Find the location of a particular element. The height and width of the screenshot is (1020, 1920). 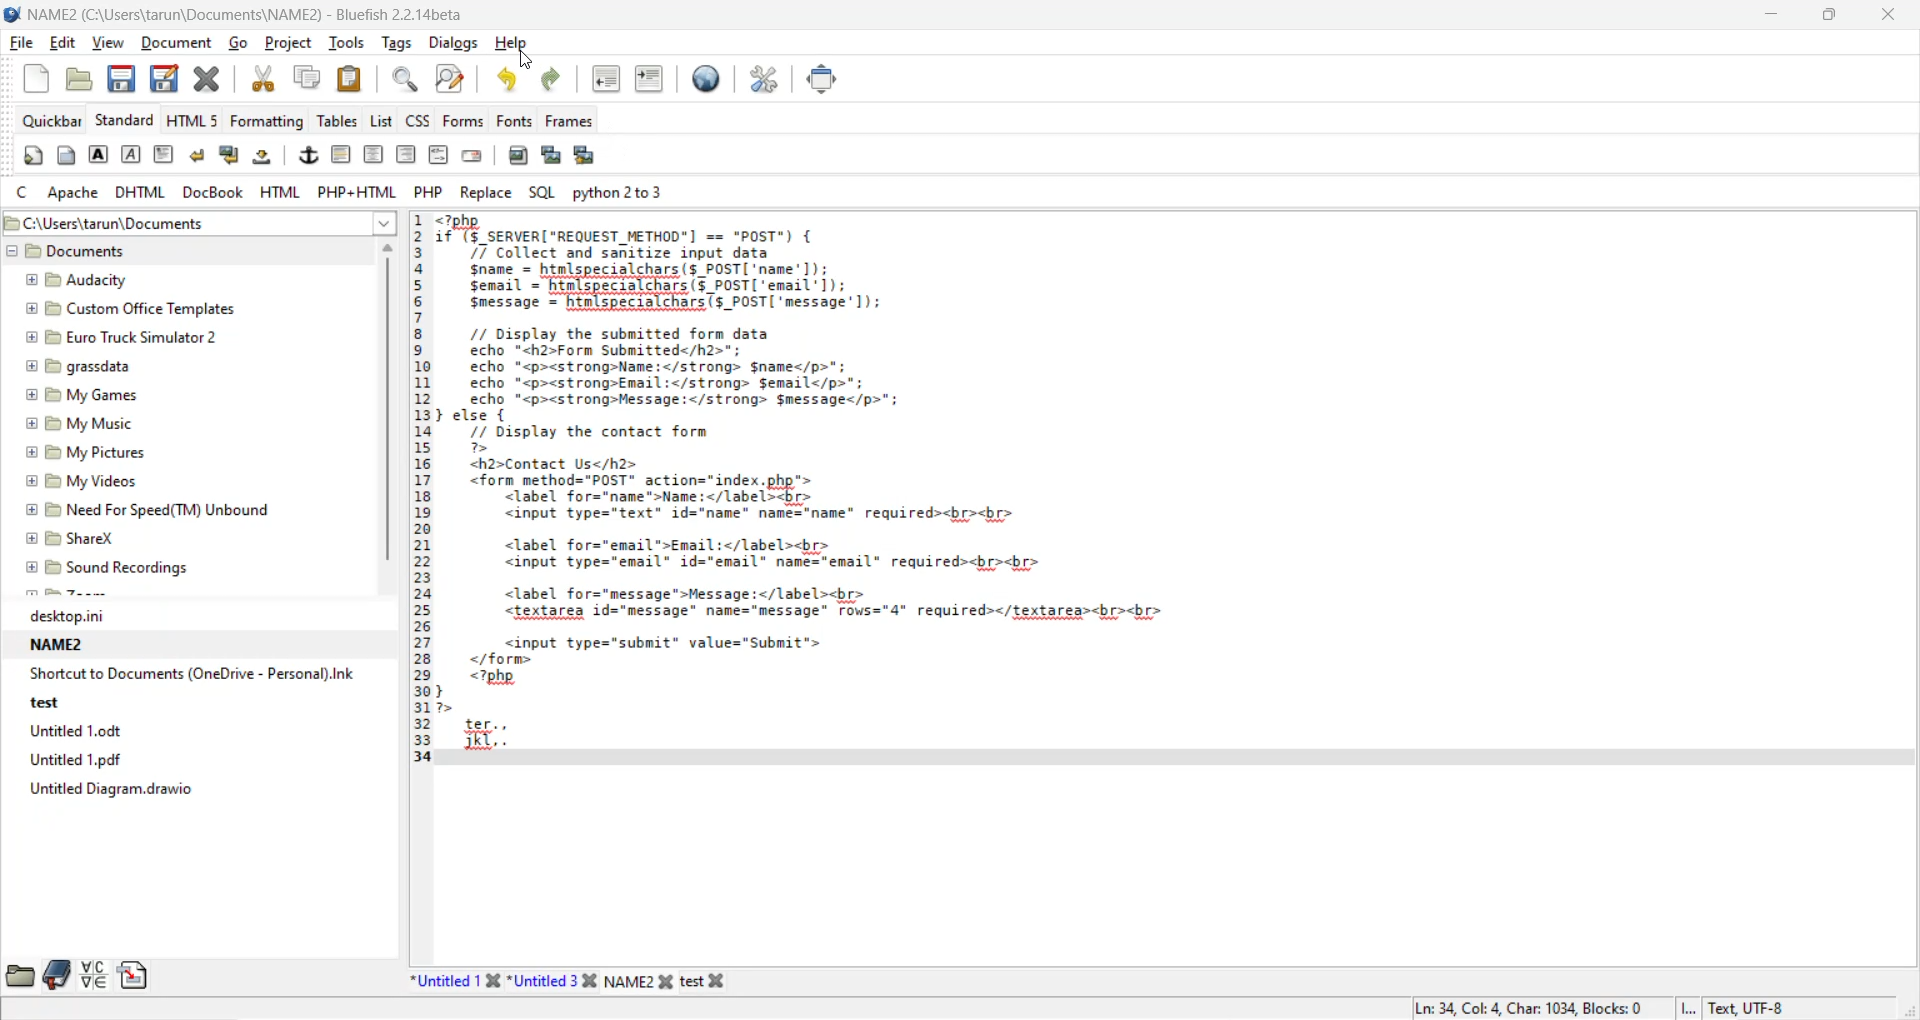

php is located at coordinates (429, 190).